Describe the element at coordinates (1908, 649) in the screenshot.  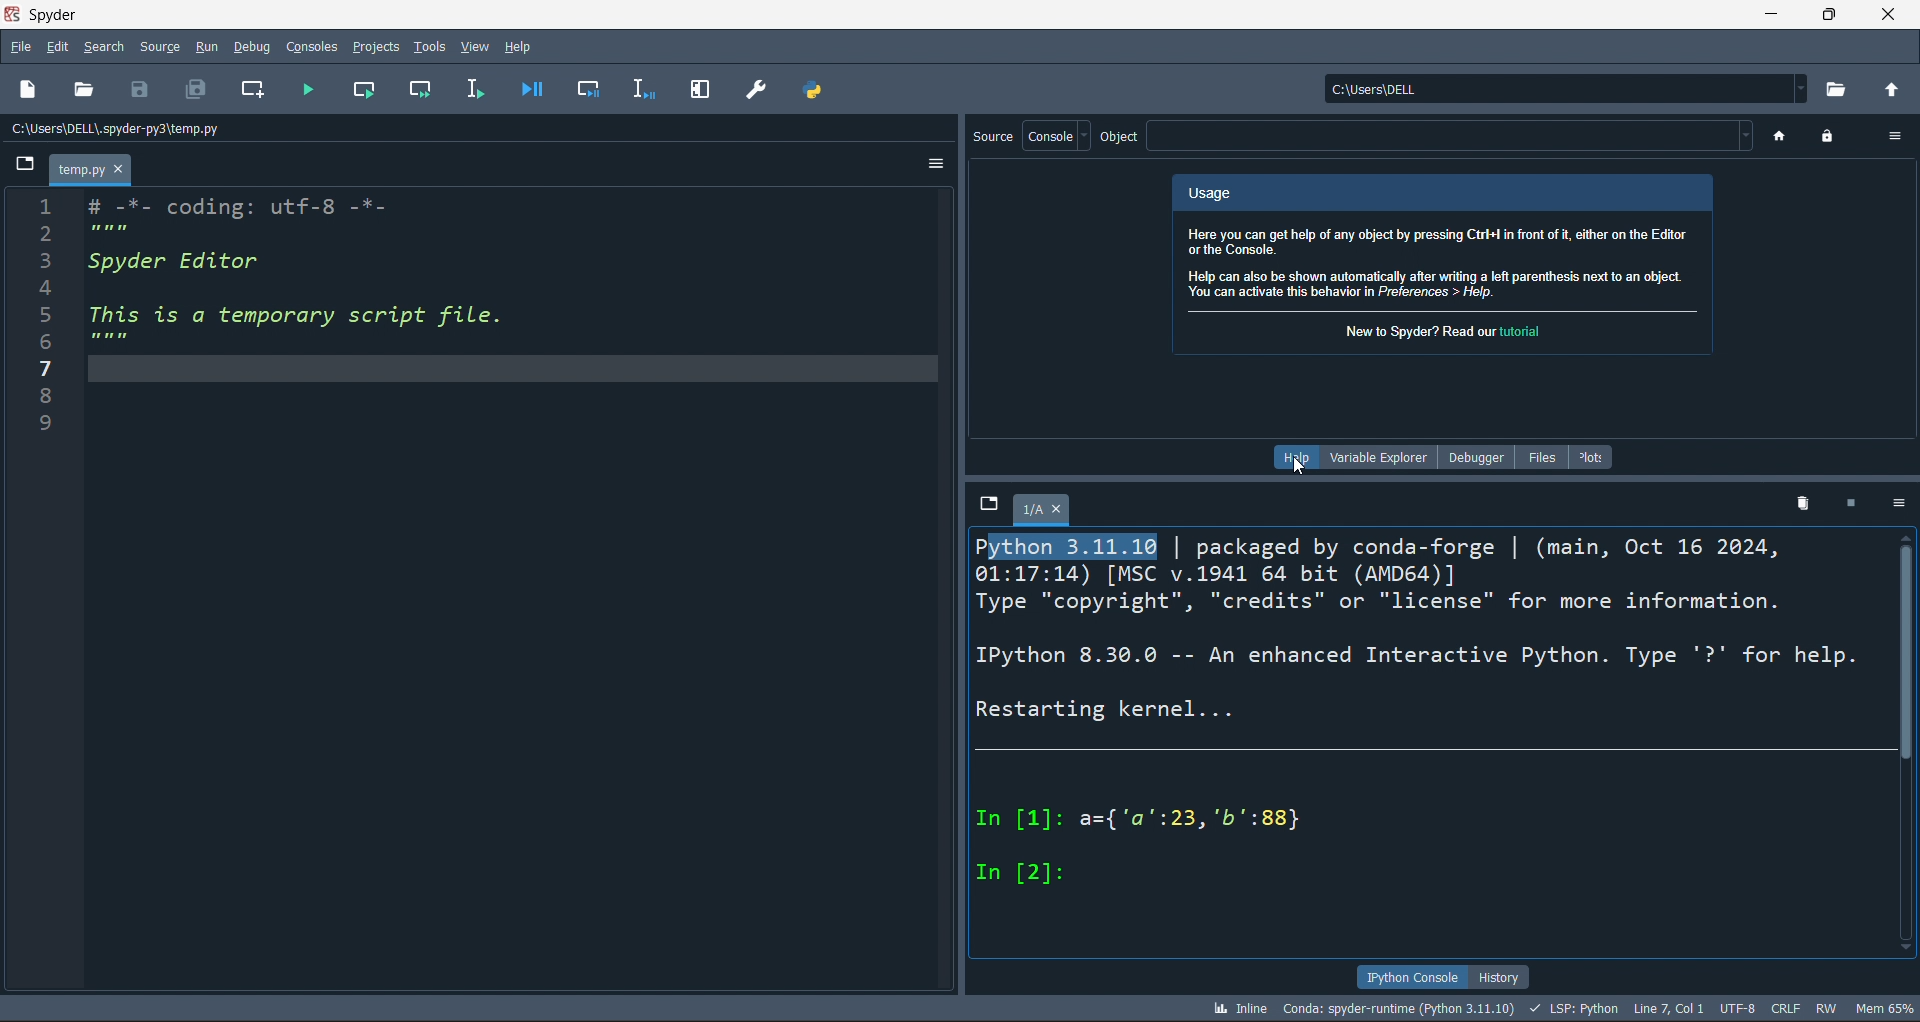
I see `vertical scroll bar` at that location.